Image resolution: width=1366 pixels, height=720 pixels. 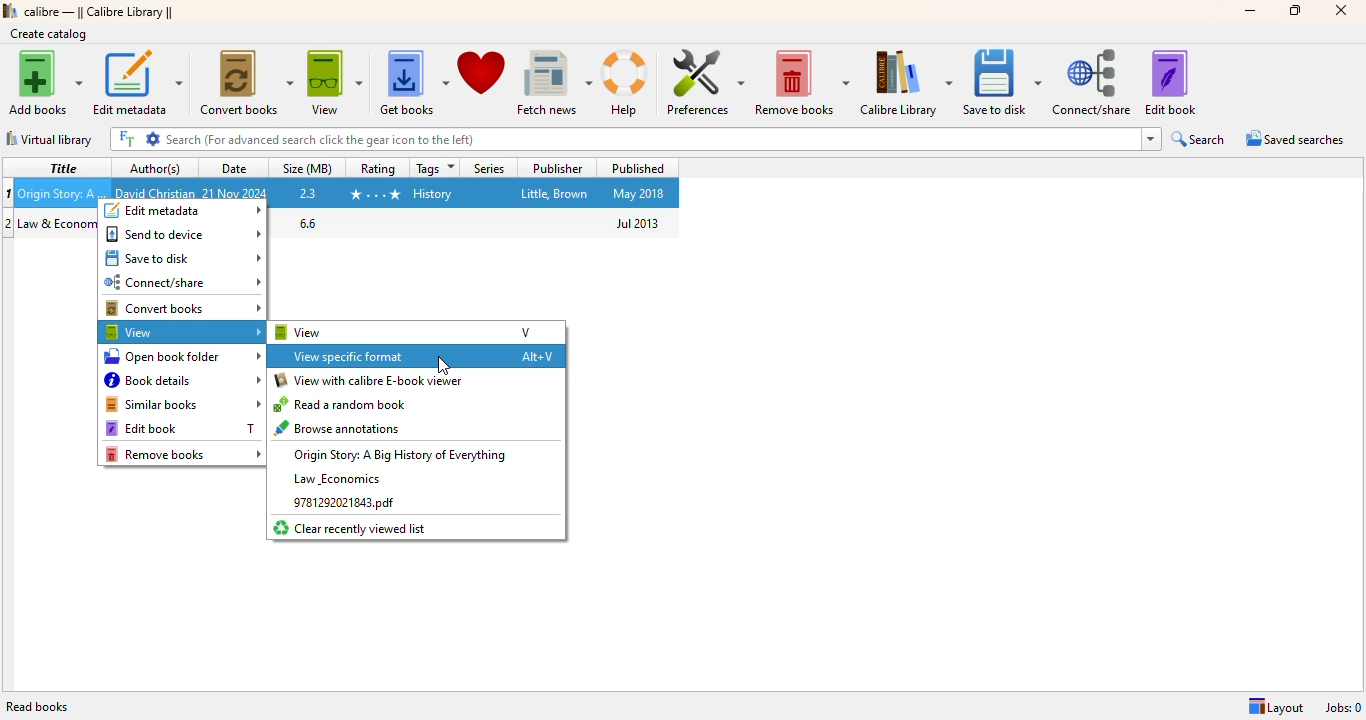 What do you see at coordinates (400, 454) in the screenshot?
I see `origin story: a big history of everything` at bounding box center [400, 454].